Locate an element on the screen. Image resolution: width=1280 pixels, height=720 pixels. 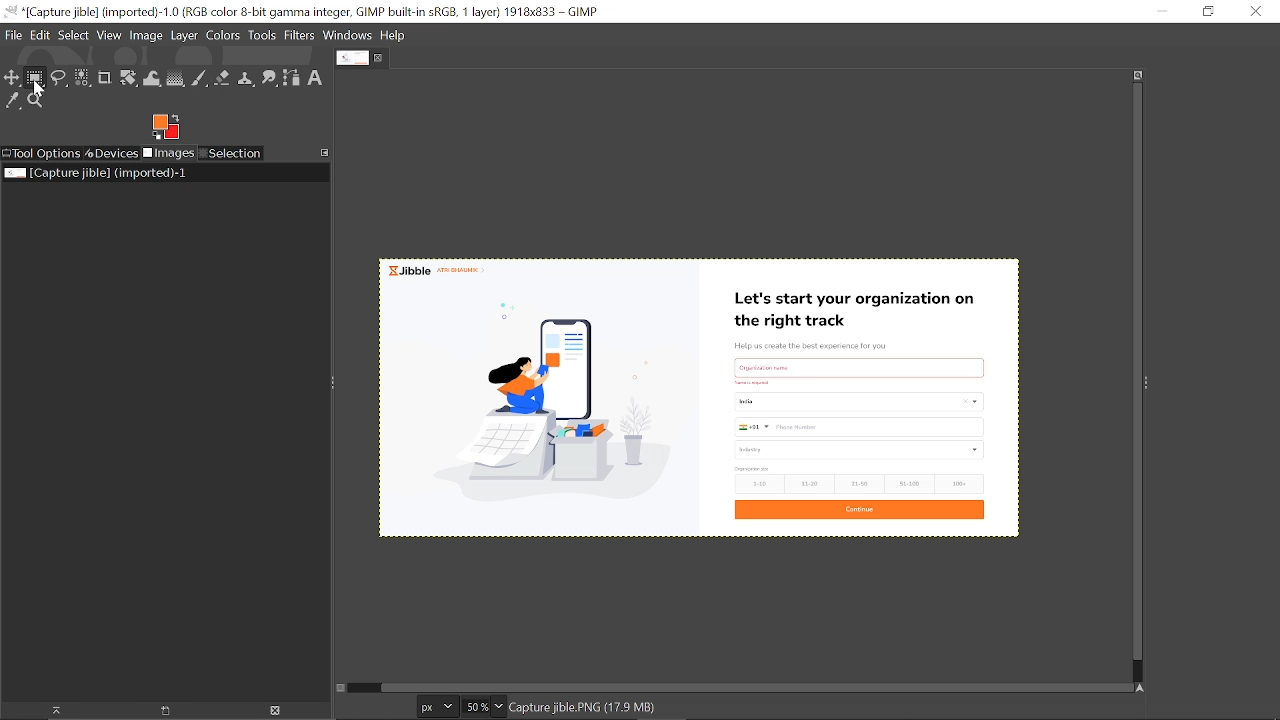
Minimize is located at coordinates (1161, 12).